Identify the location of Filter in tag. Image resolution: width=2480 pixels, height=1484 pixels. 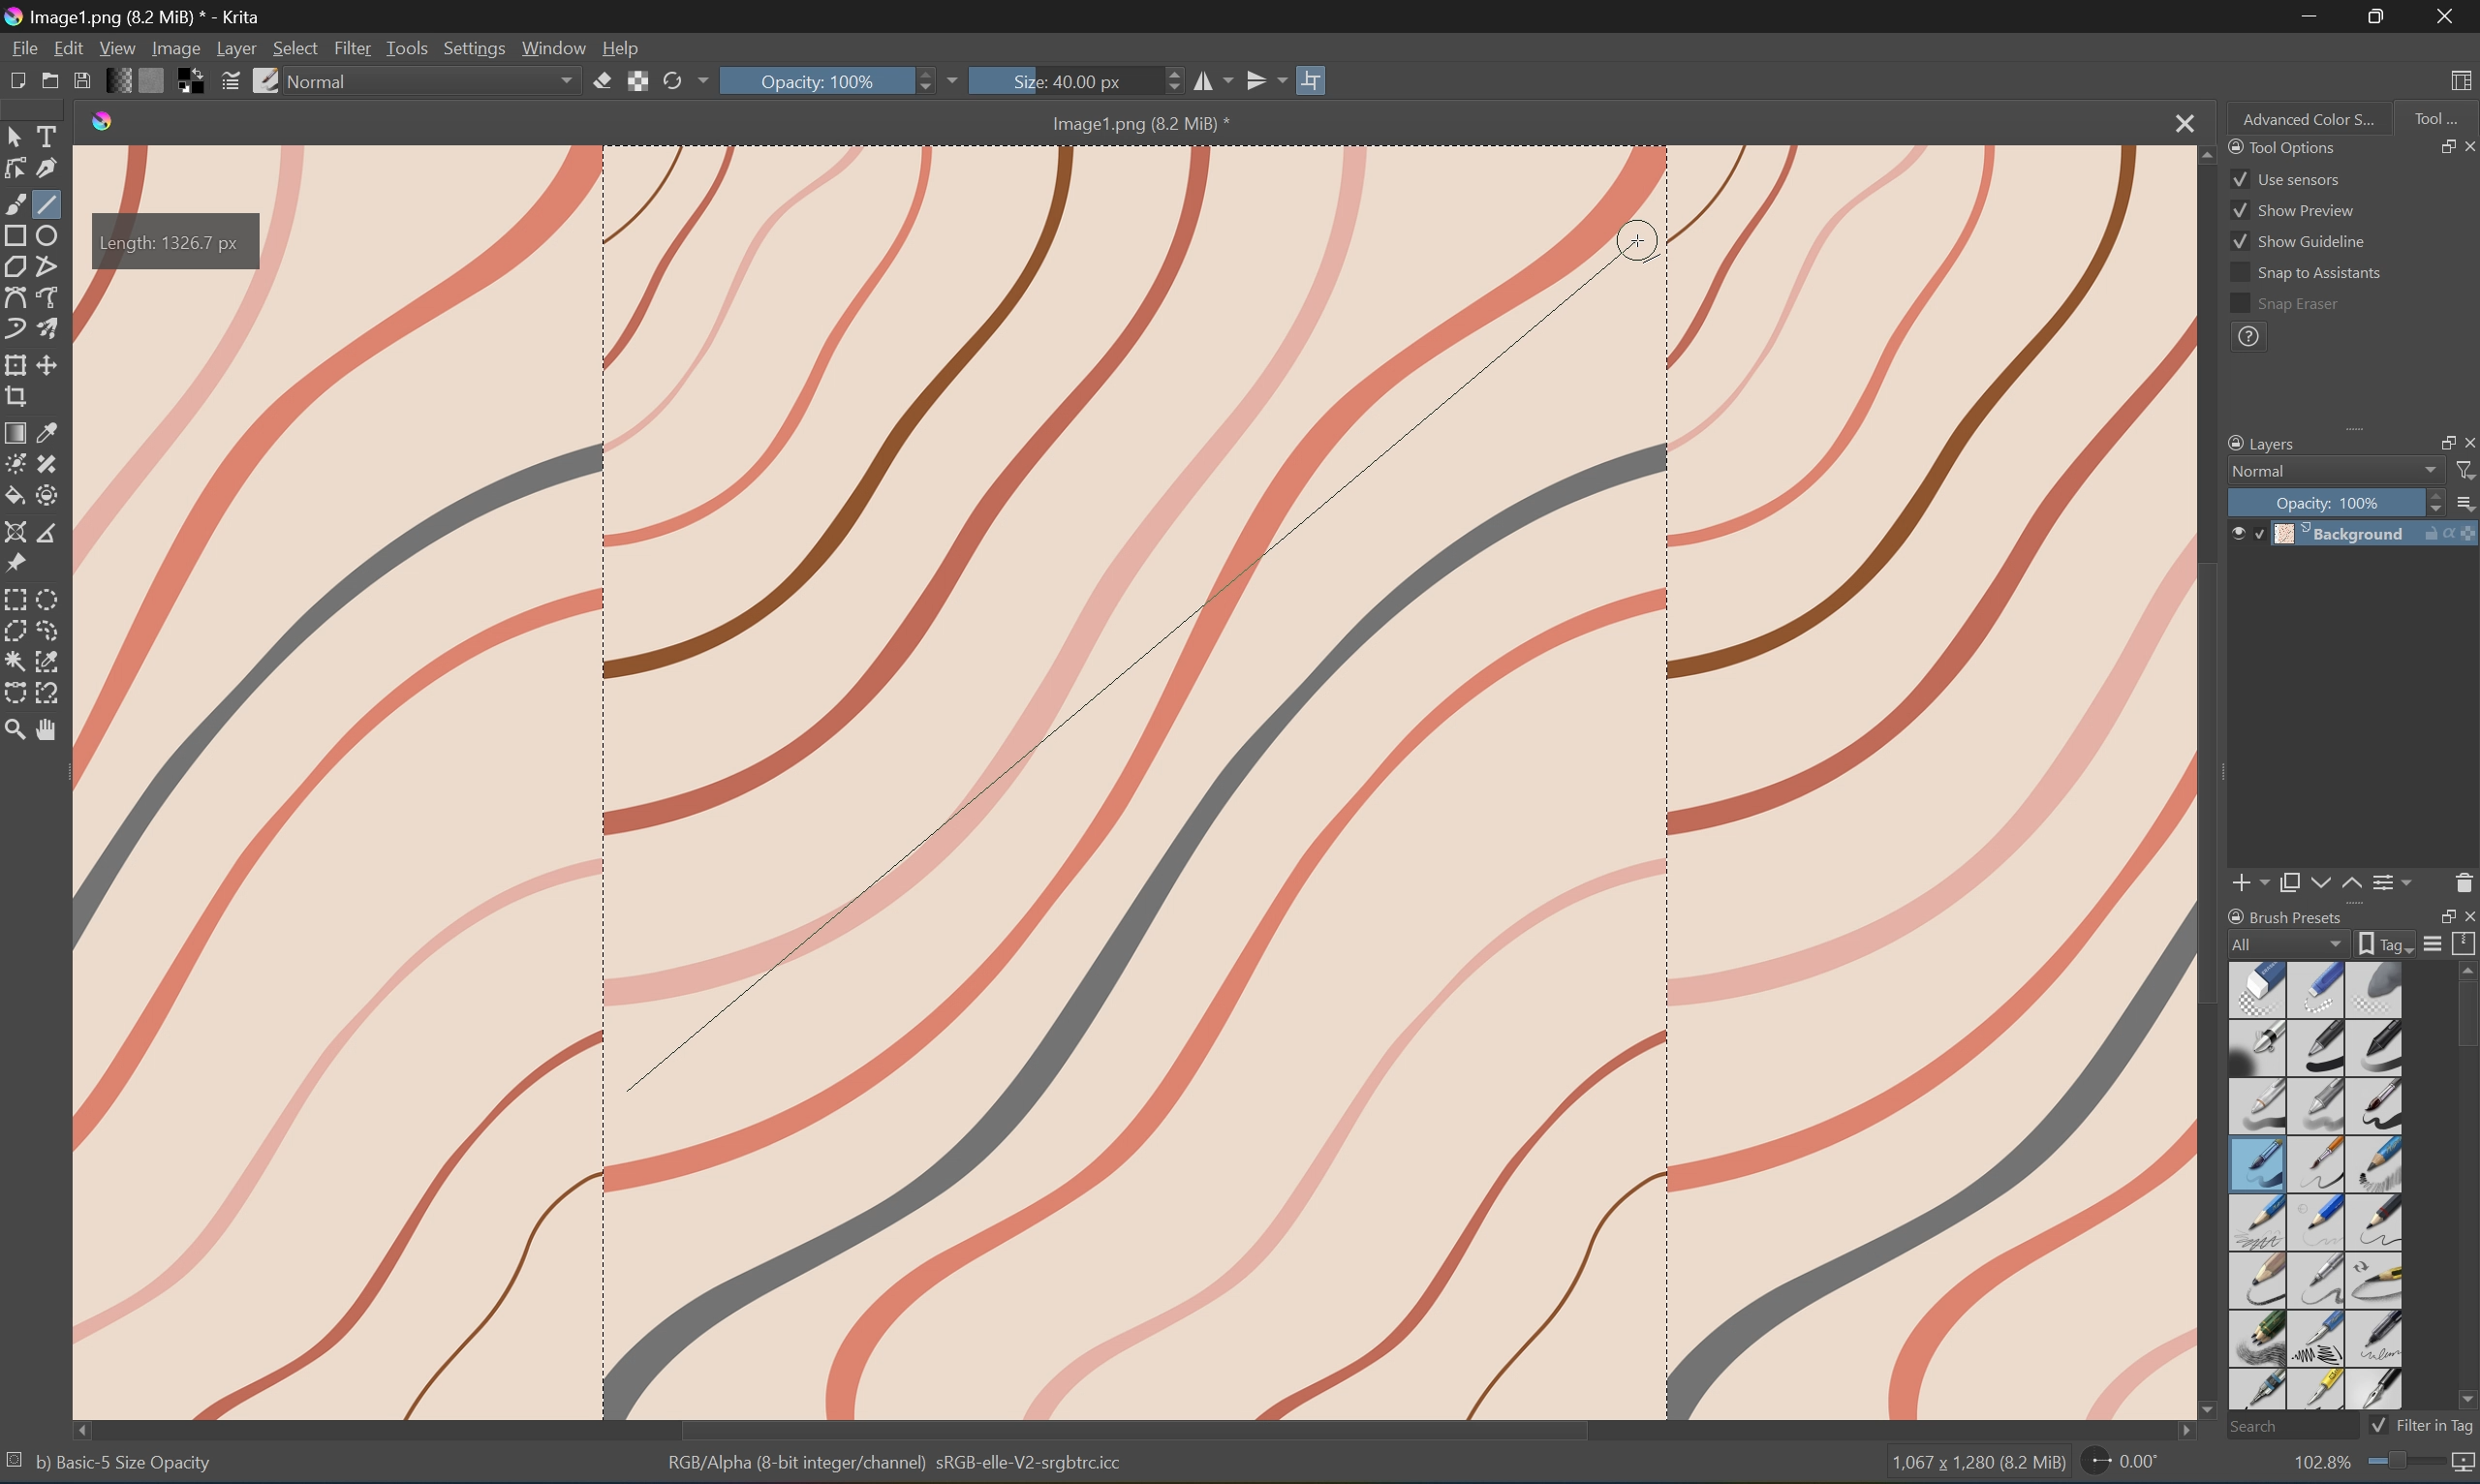
(2437, 1425).